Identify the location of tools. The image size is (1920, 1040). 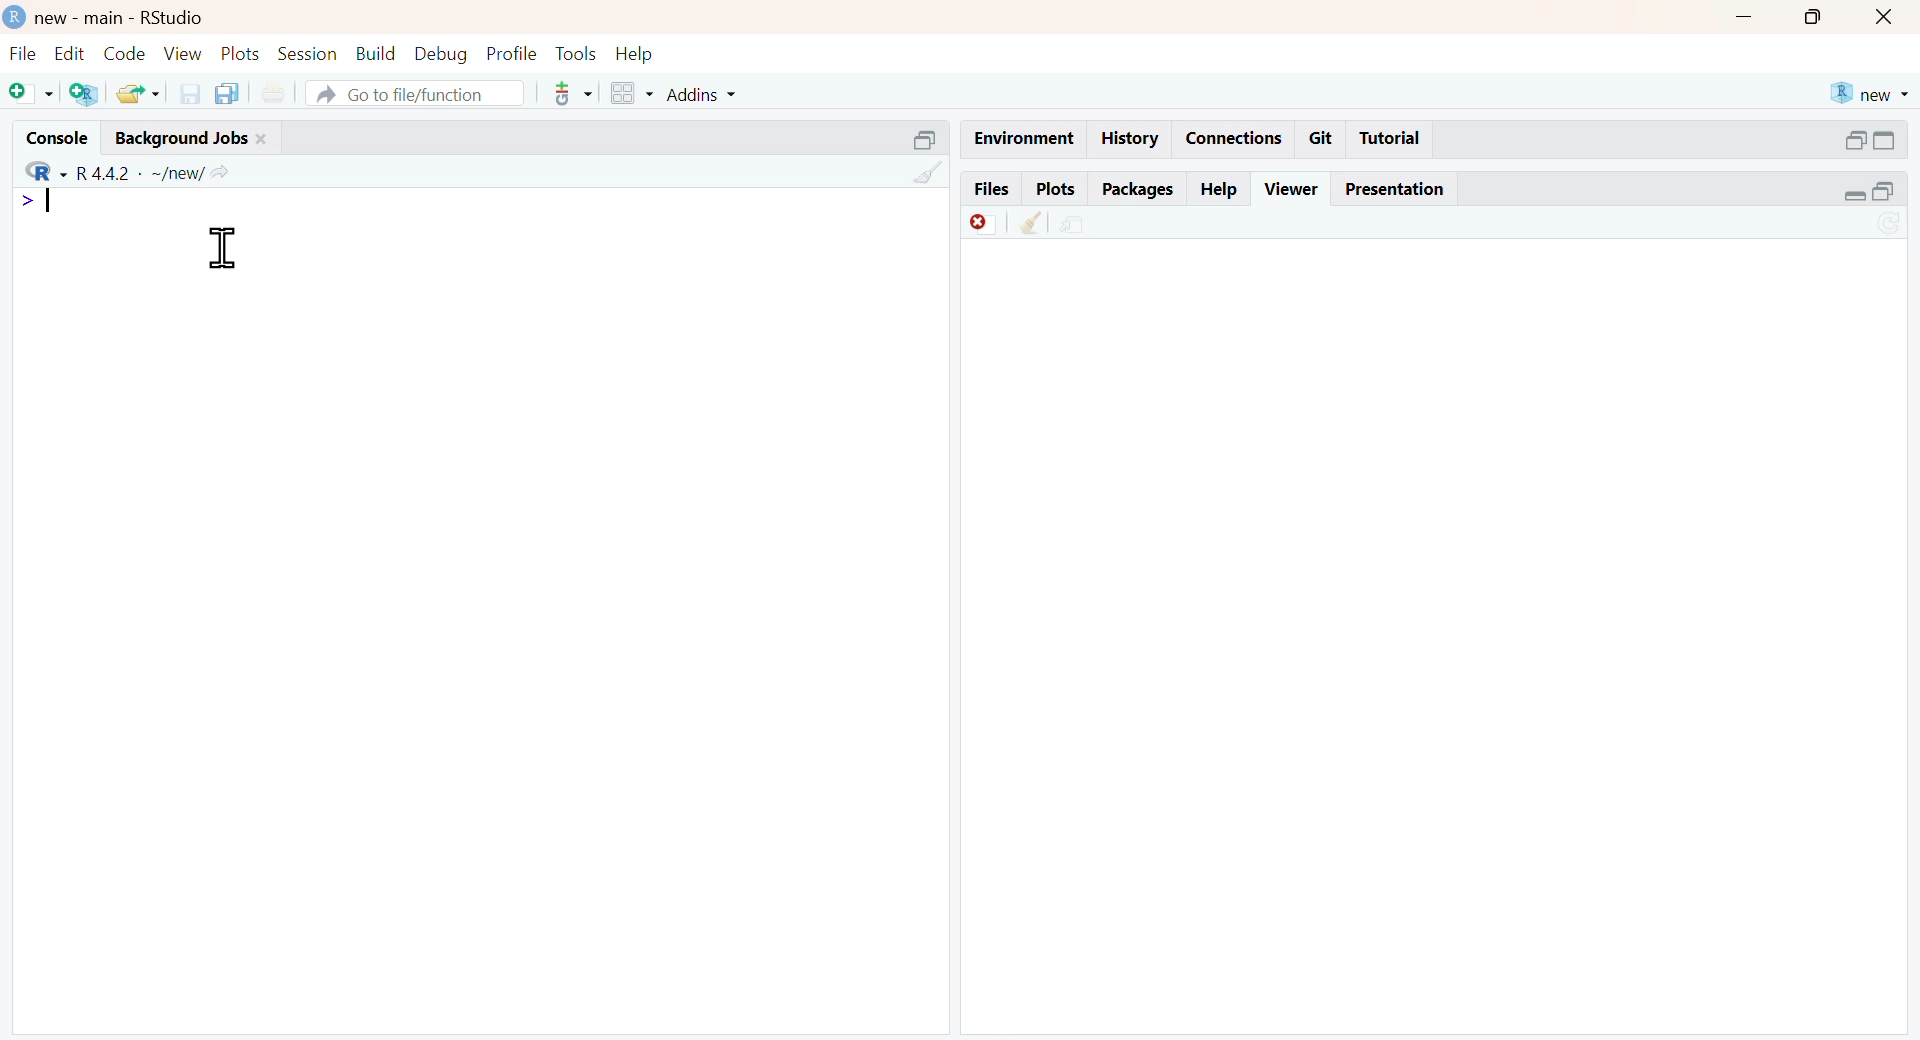
(575, 94).